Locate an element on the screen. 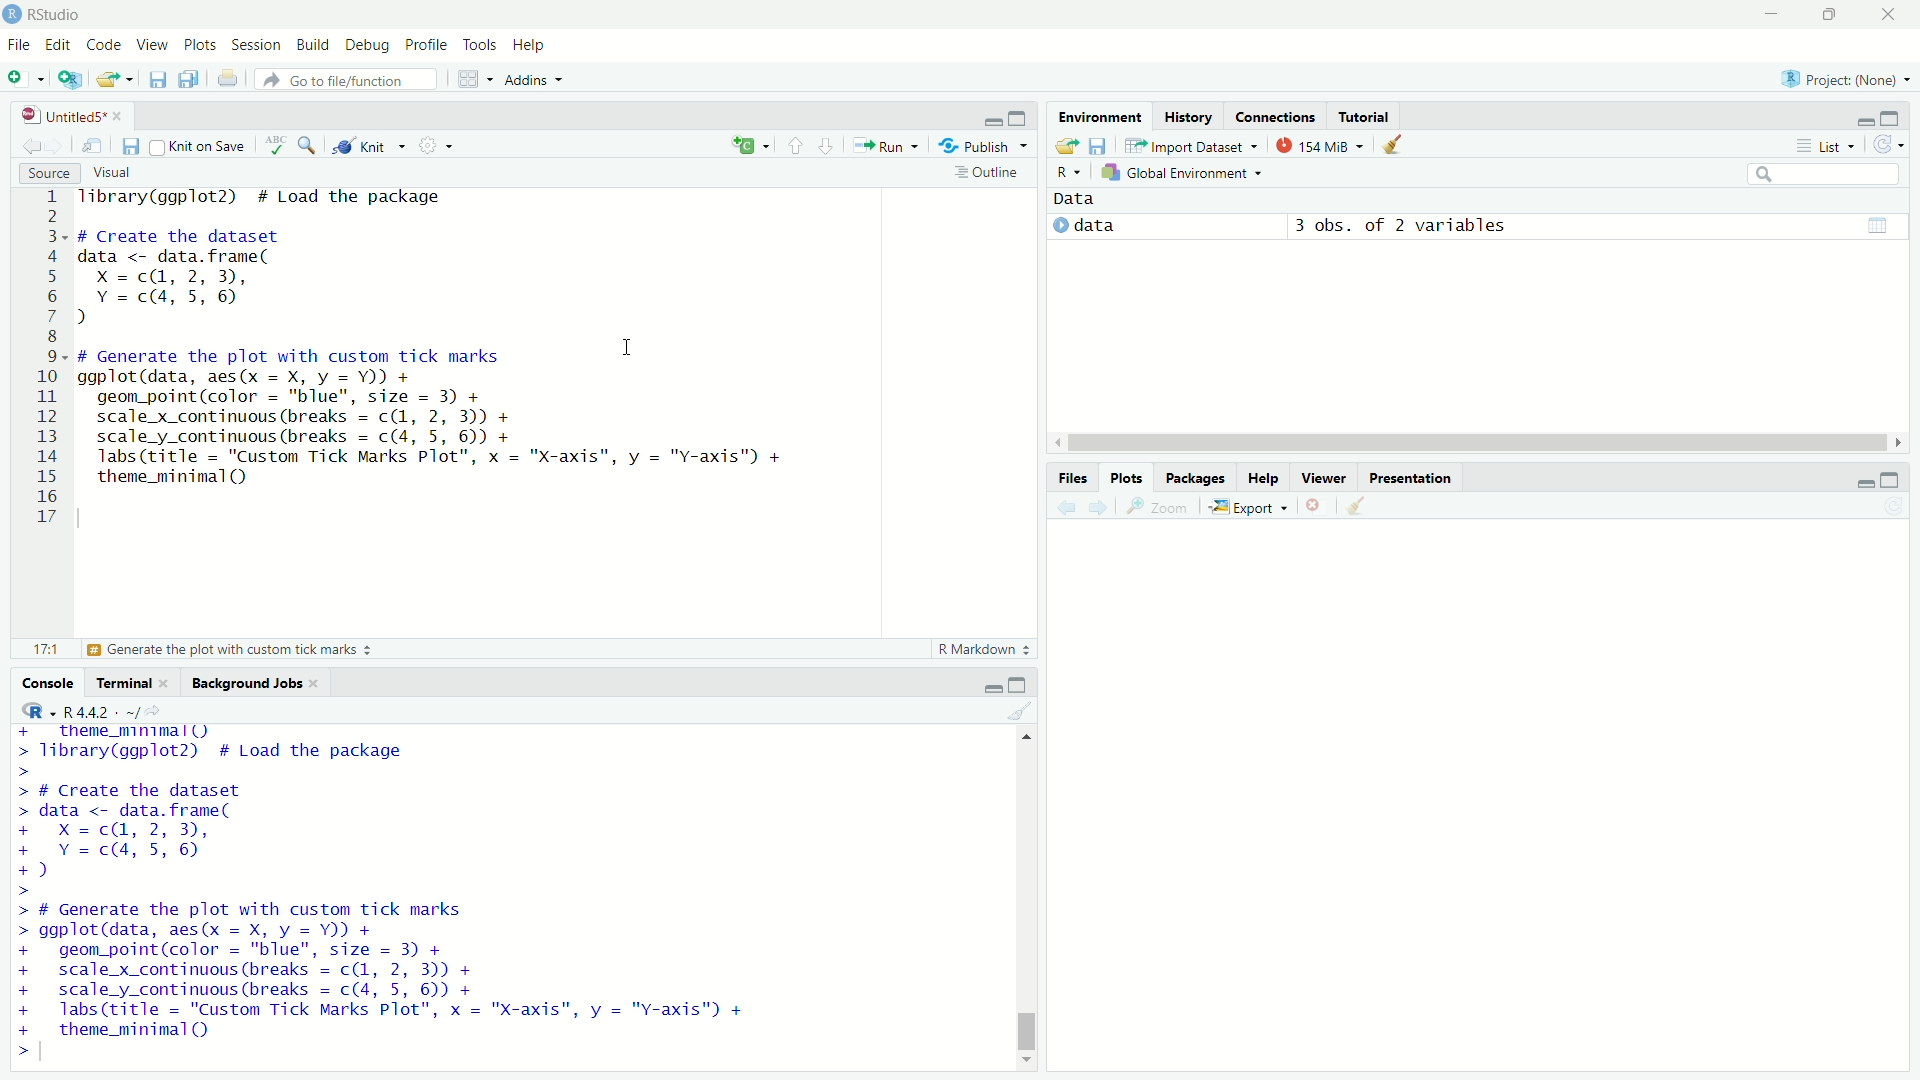 The height and width of the screenshot is (1080, 1920). code is located at coordinates (106, 46).